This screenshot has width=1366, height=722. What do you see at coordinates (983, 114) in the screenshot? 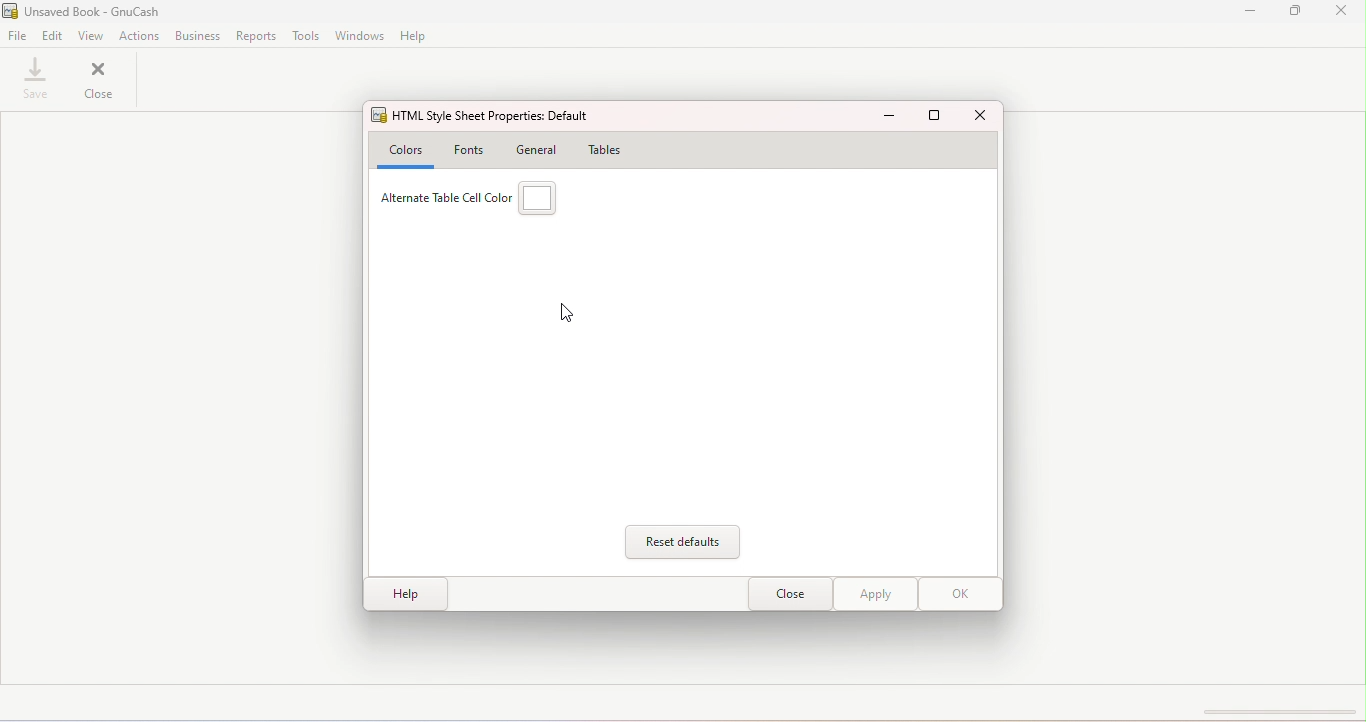
I see `Close` at bounding box center [983, 114].